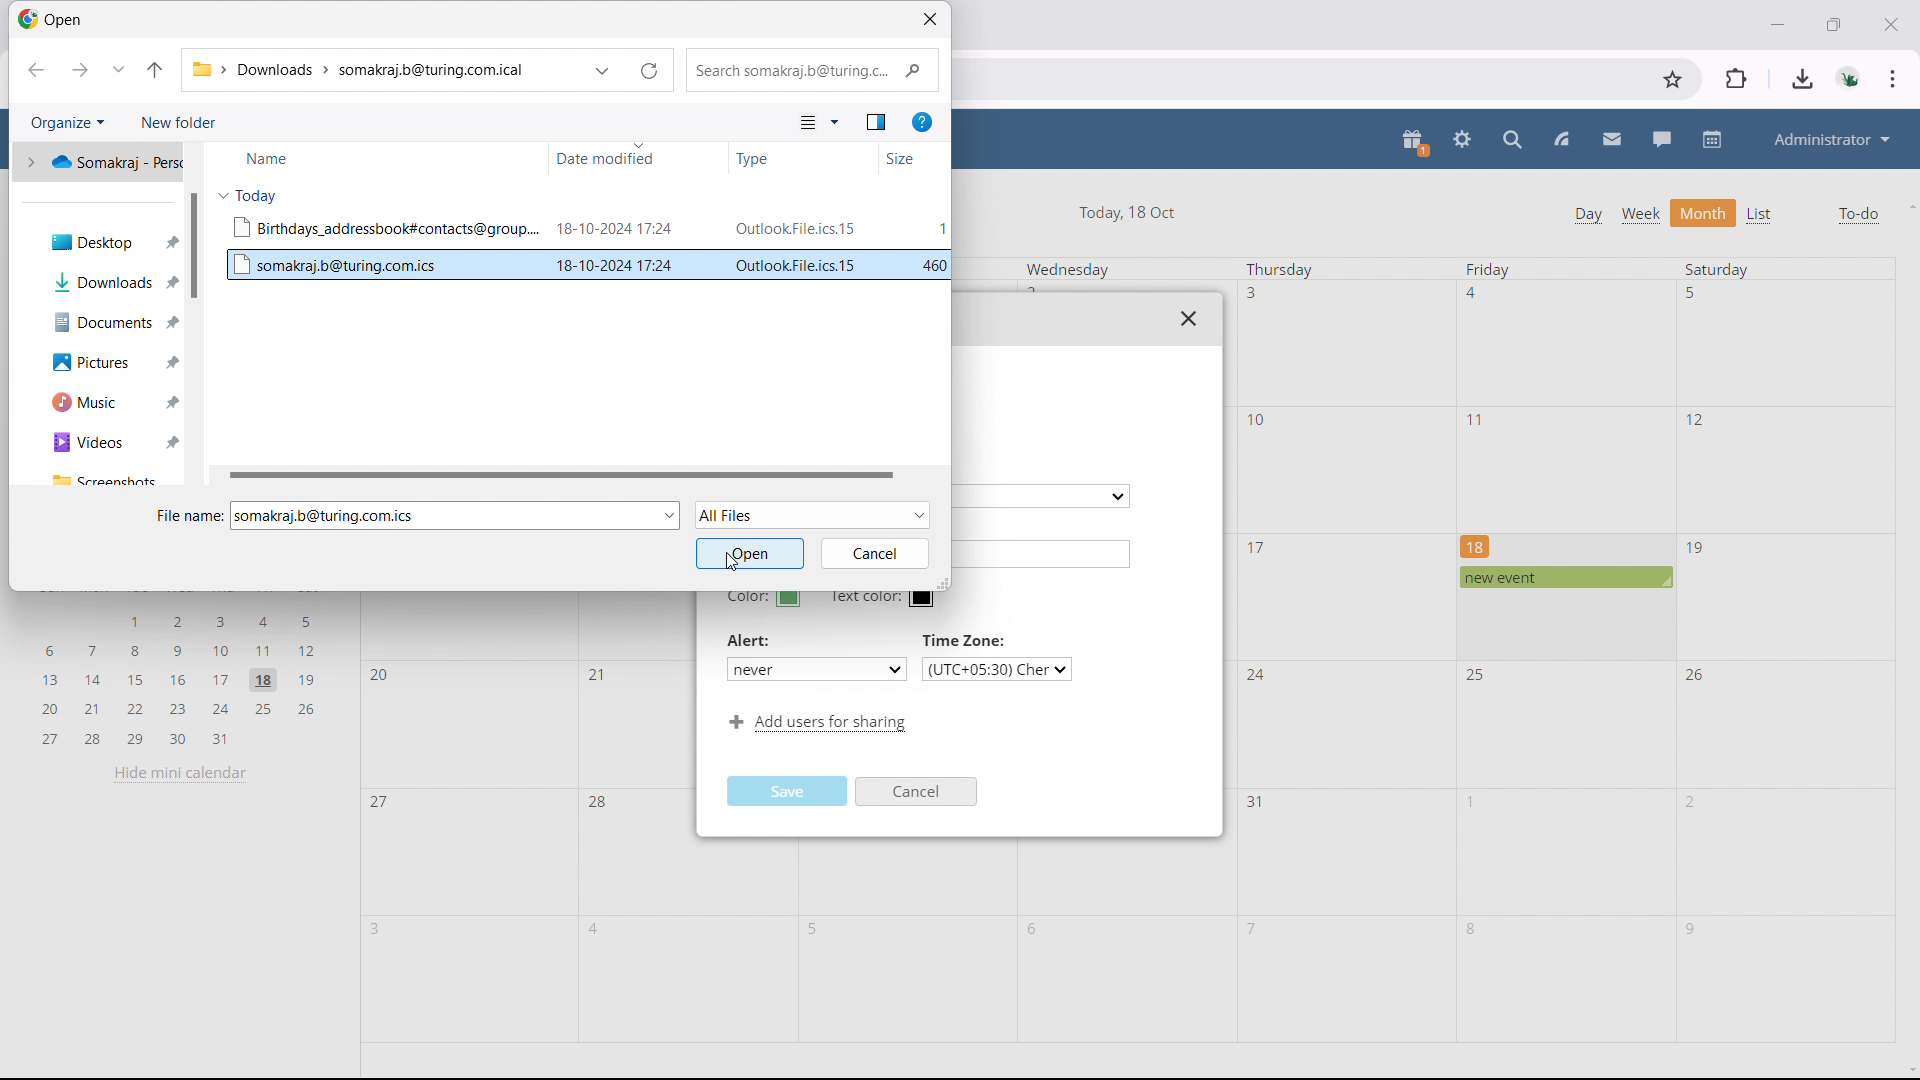 This screenshot has height=1080, width=1920. I want to click on Friday, so click(1489, 270).